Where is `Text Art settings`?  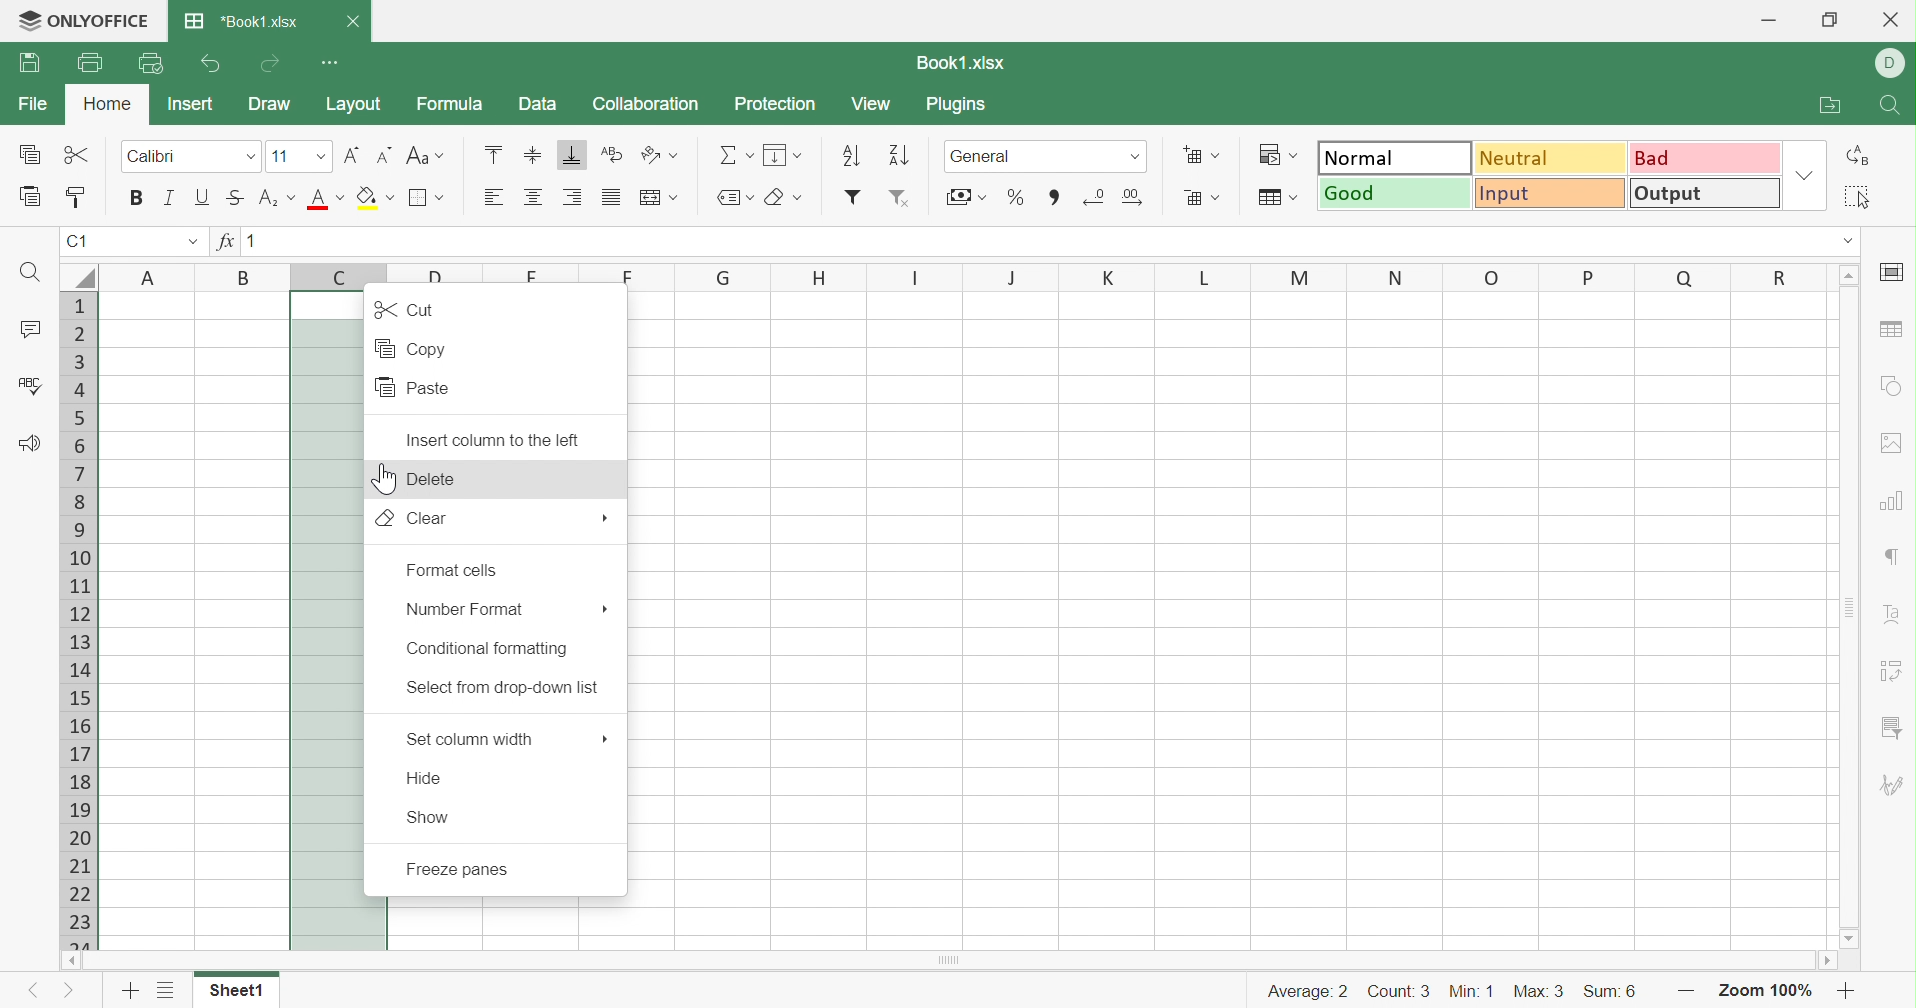
Text Art settings is located at coordinates (1893, 617).